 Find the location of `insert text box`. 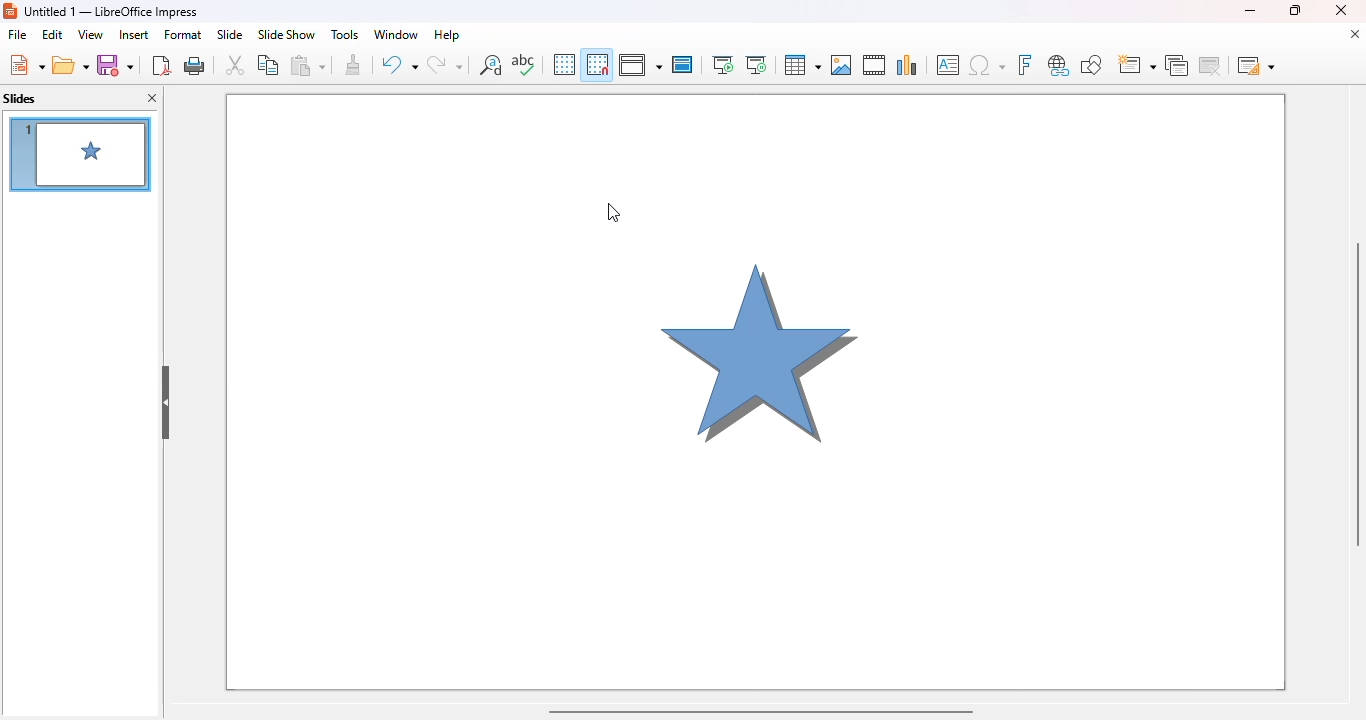

insert text box is located at coordinates (948, 65).